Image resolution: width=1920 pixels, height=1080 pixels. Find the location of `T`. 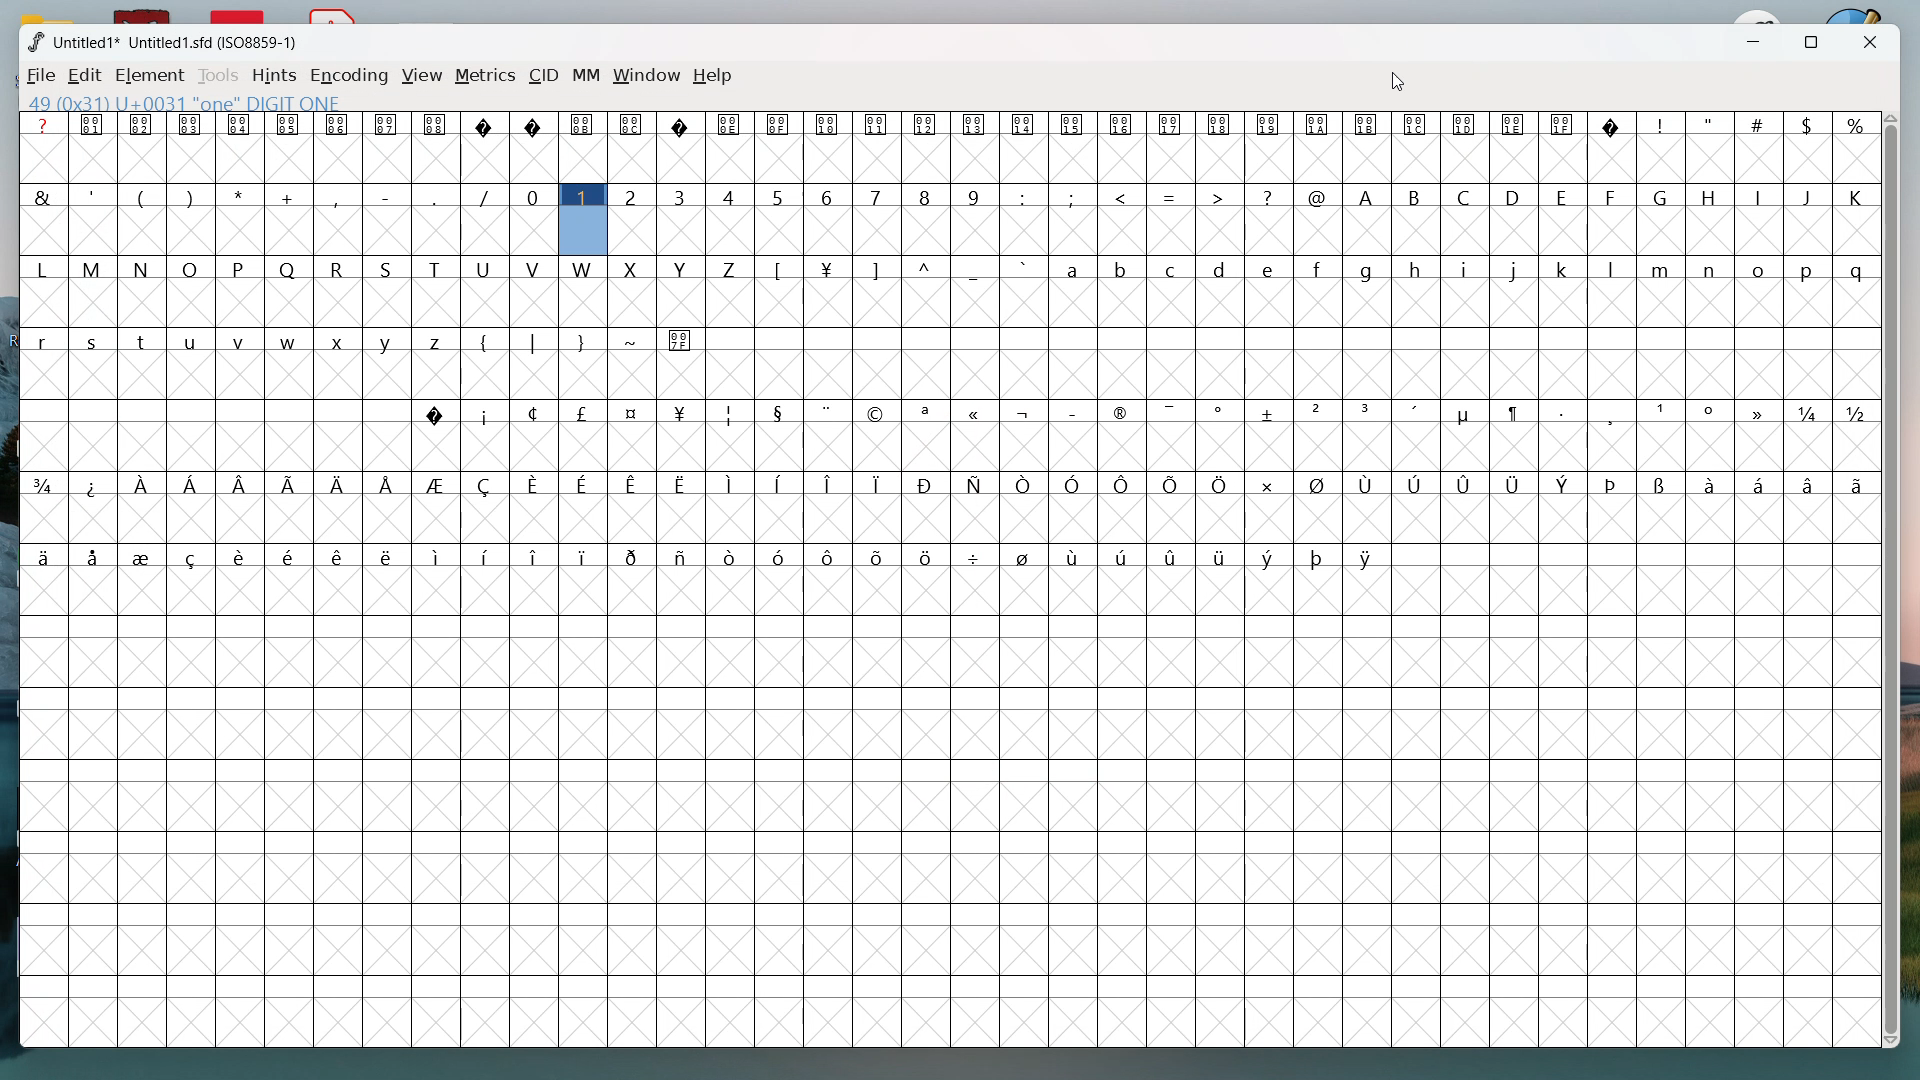

T is located at coordinates (438, 269).